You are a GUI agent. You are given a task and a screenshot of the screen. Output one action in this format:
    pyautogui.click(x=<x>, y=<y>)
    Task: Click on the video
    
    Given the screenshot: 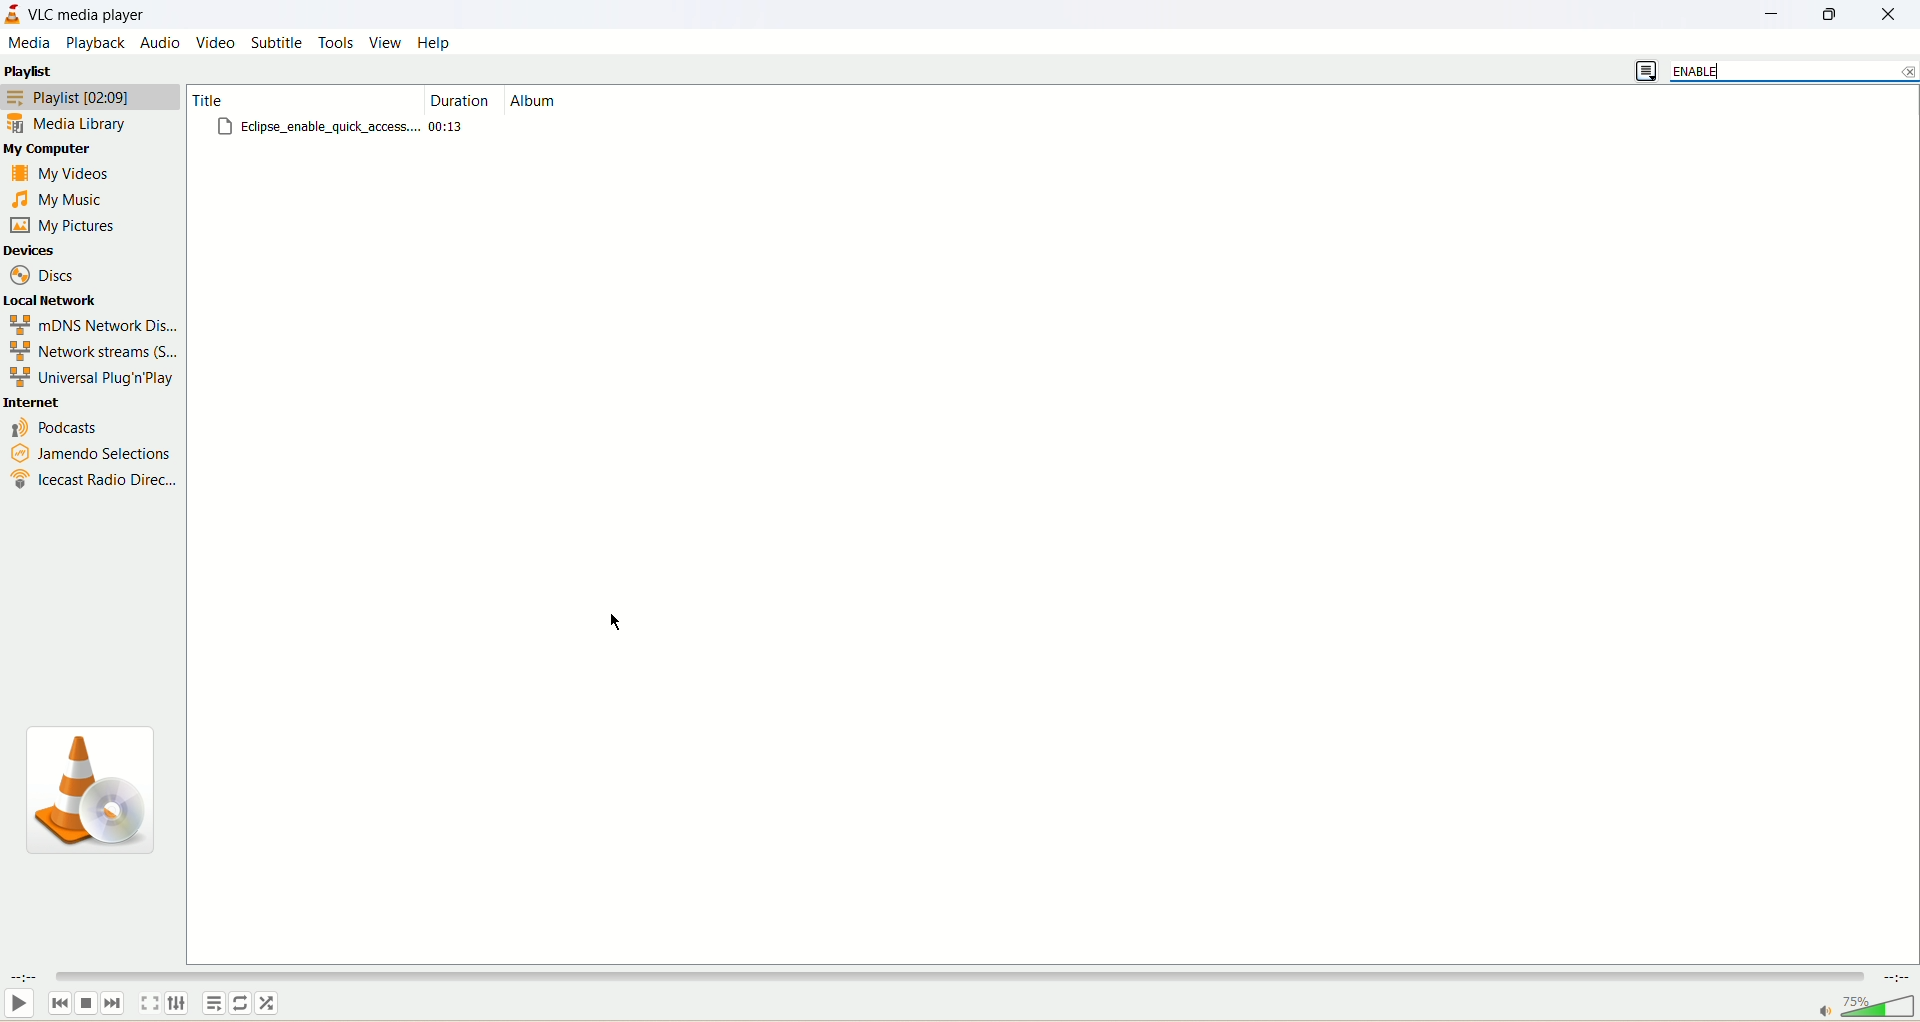 What is the action you would take?
    pyautogui.click(x=218, y=42)
    